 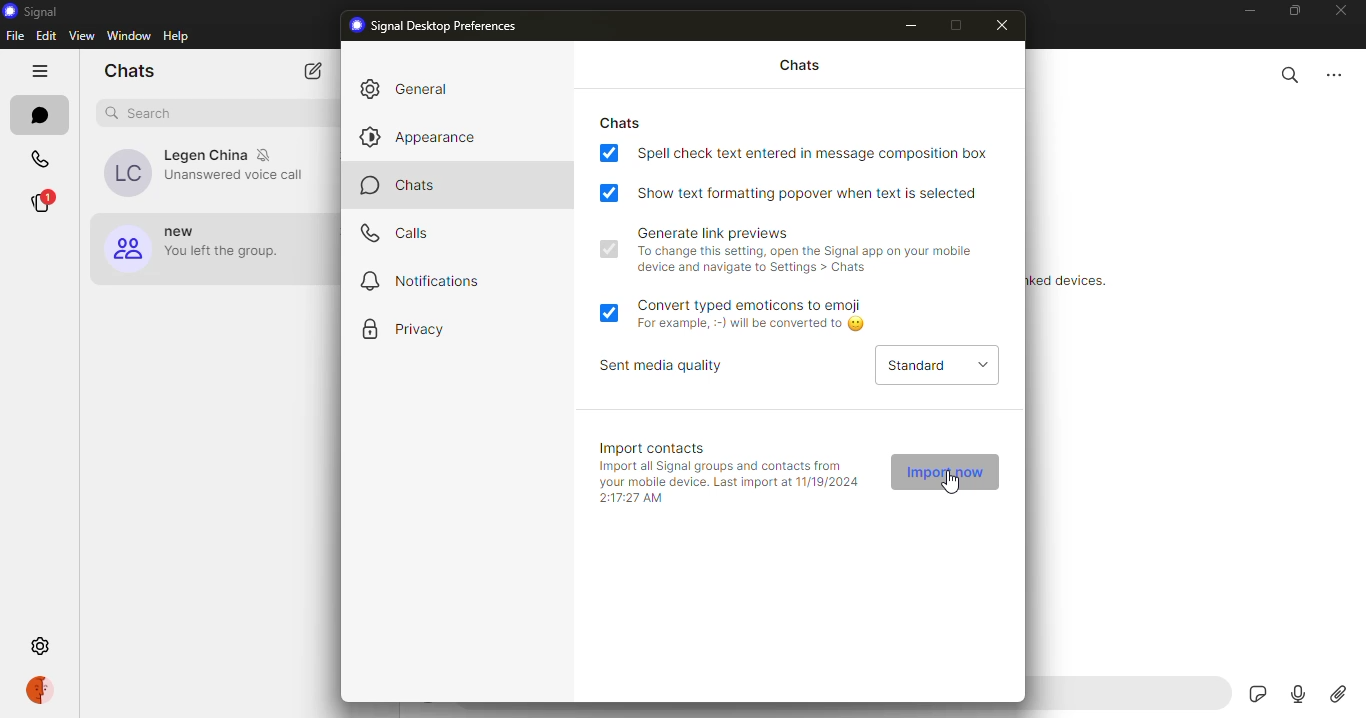 I want to click on info, so click(x=730, y=482).